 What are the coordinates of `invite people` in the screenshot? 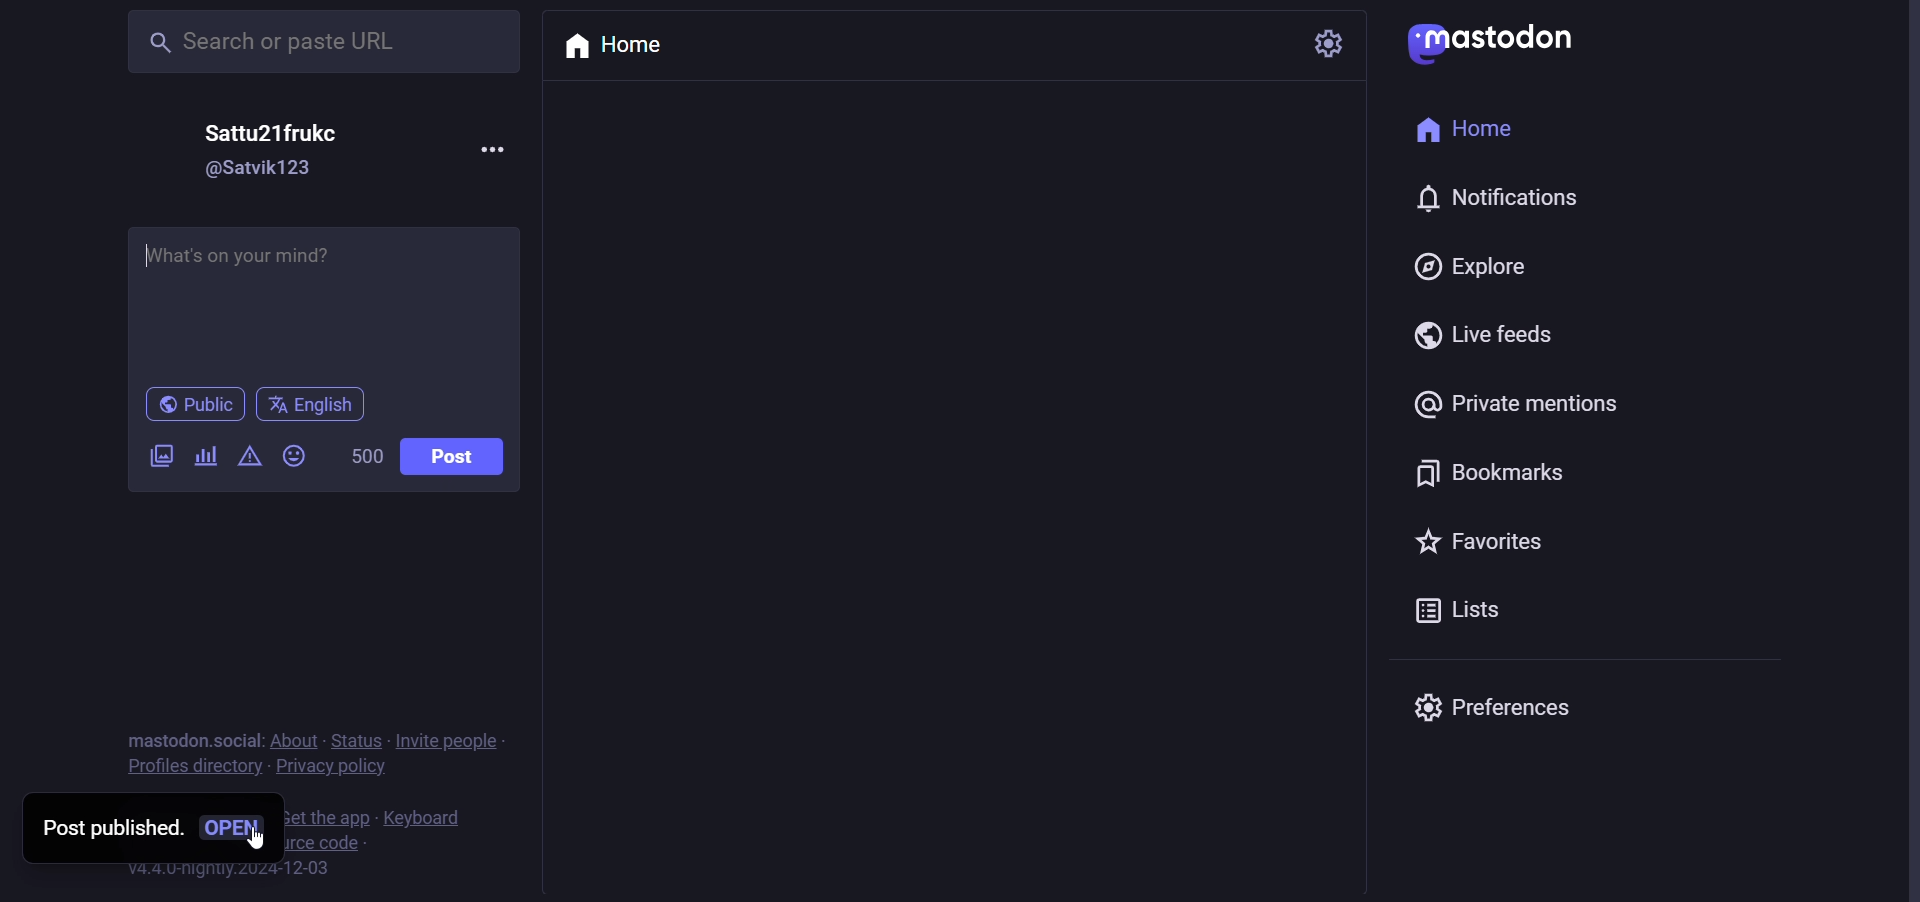 It's located at (453, 739).